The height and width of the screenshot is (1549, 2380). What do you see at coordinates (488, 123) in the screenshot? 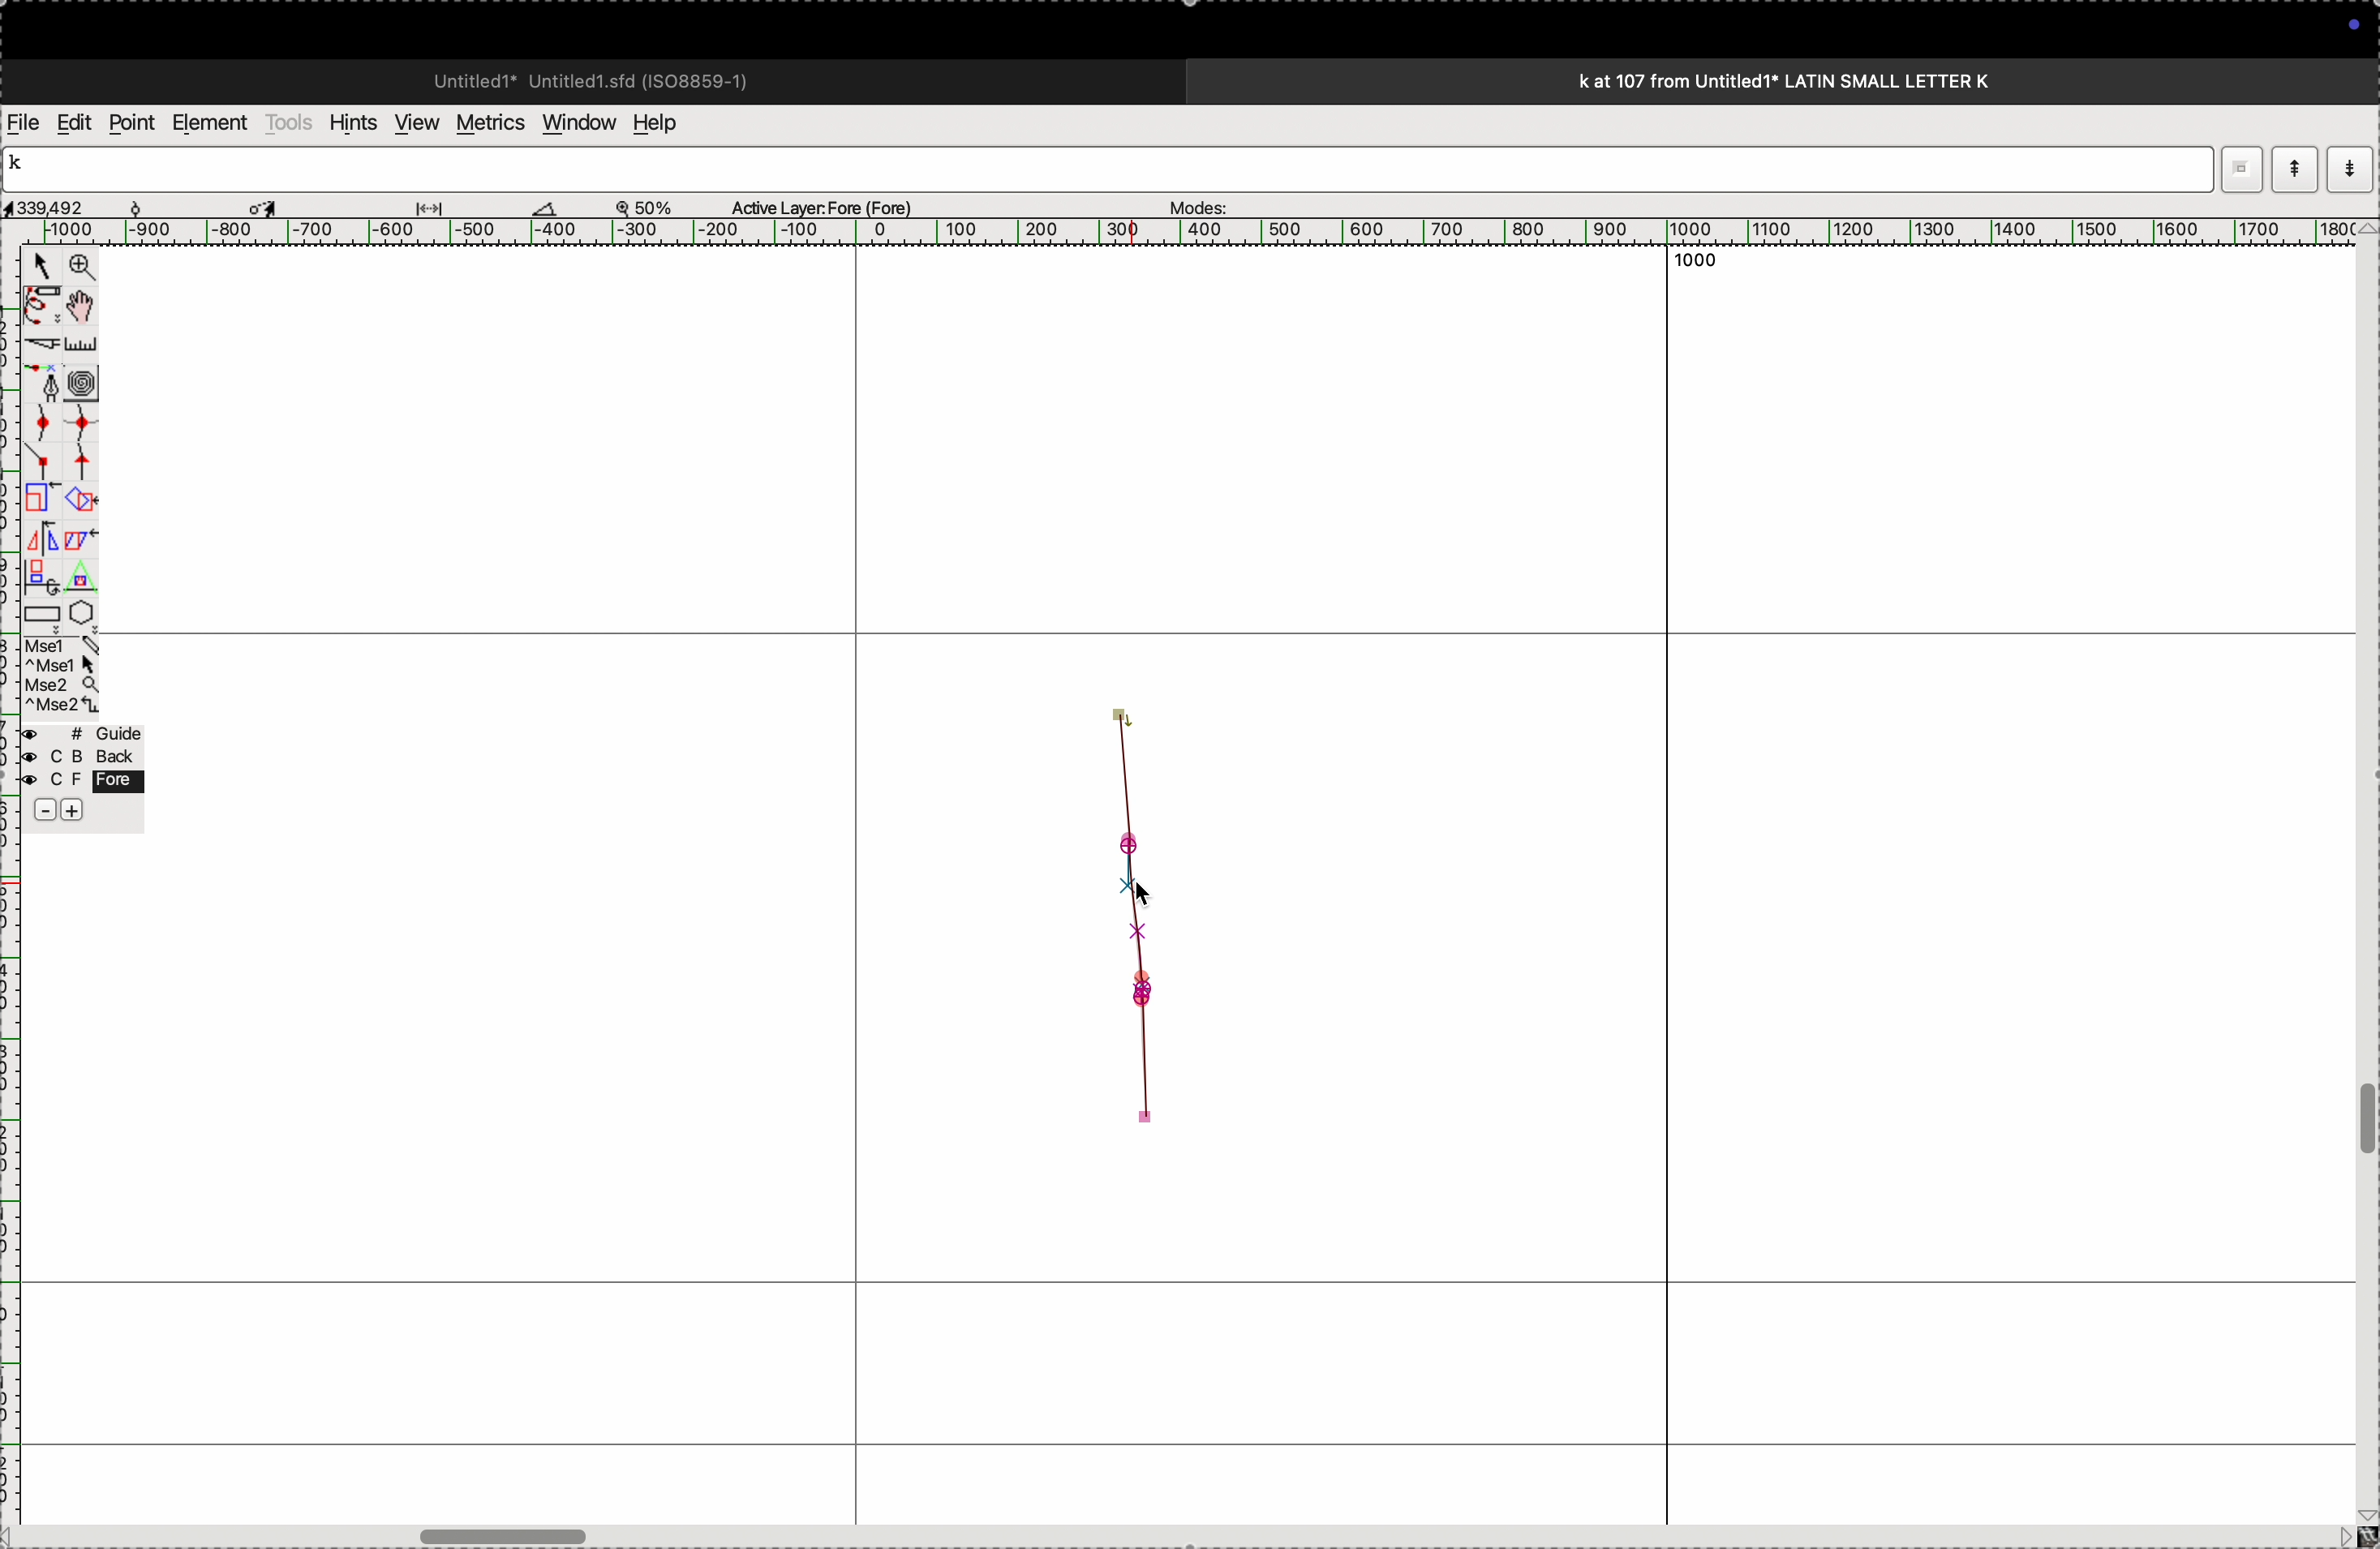
I see `metrics` at bounding box center [488, 123].